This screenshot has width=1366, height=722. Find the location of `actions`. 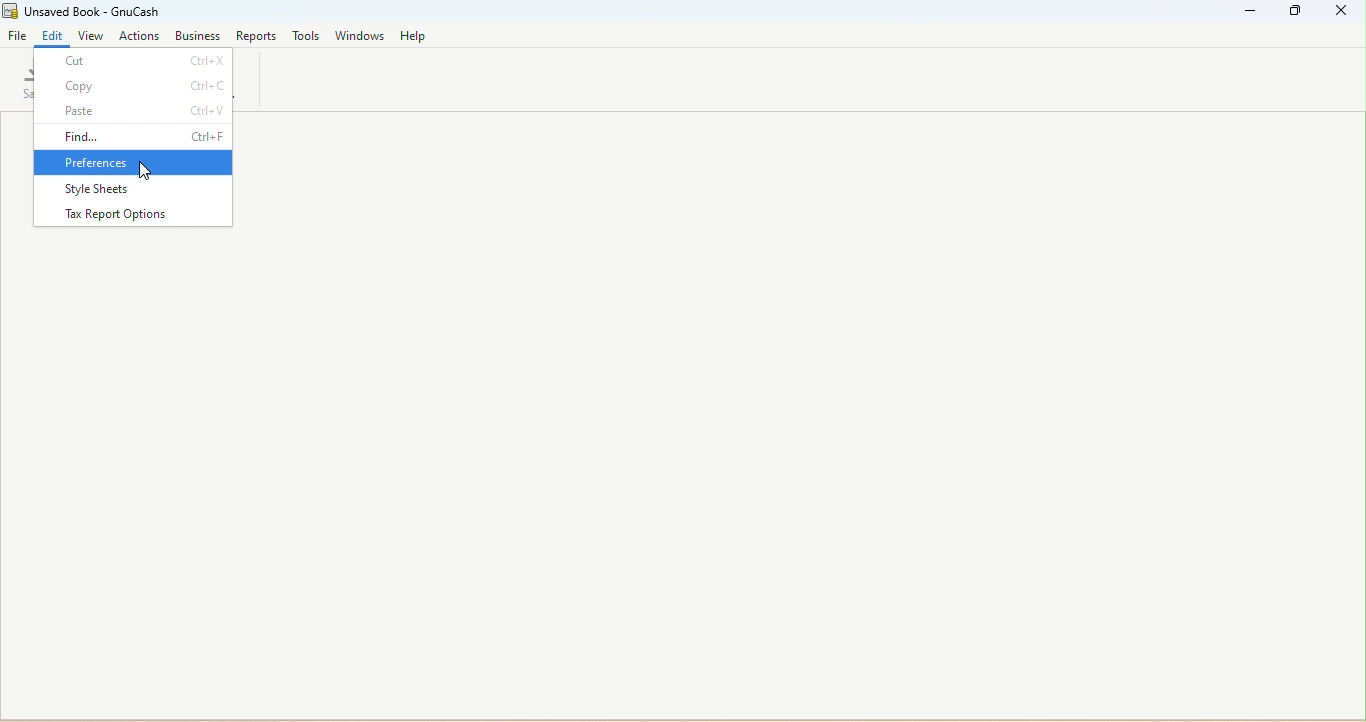

actions is located at coordinates (139, 35).